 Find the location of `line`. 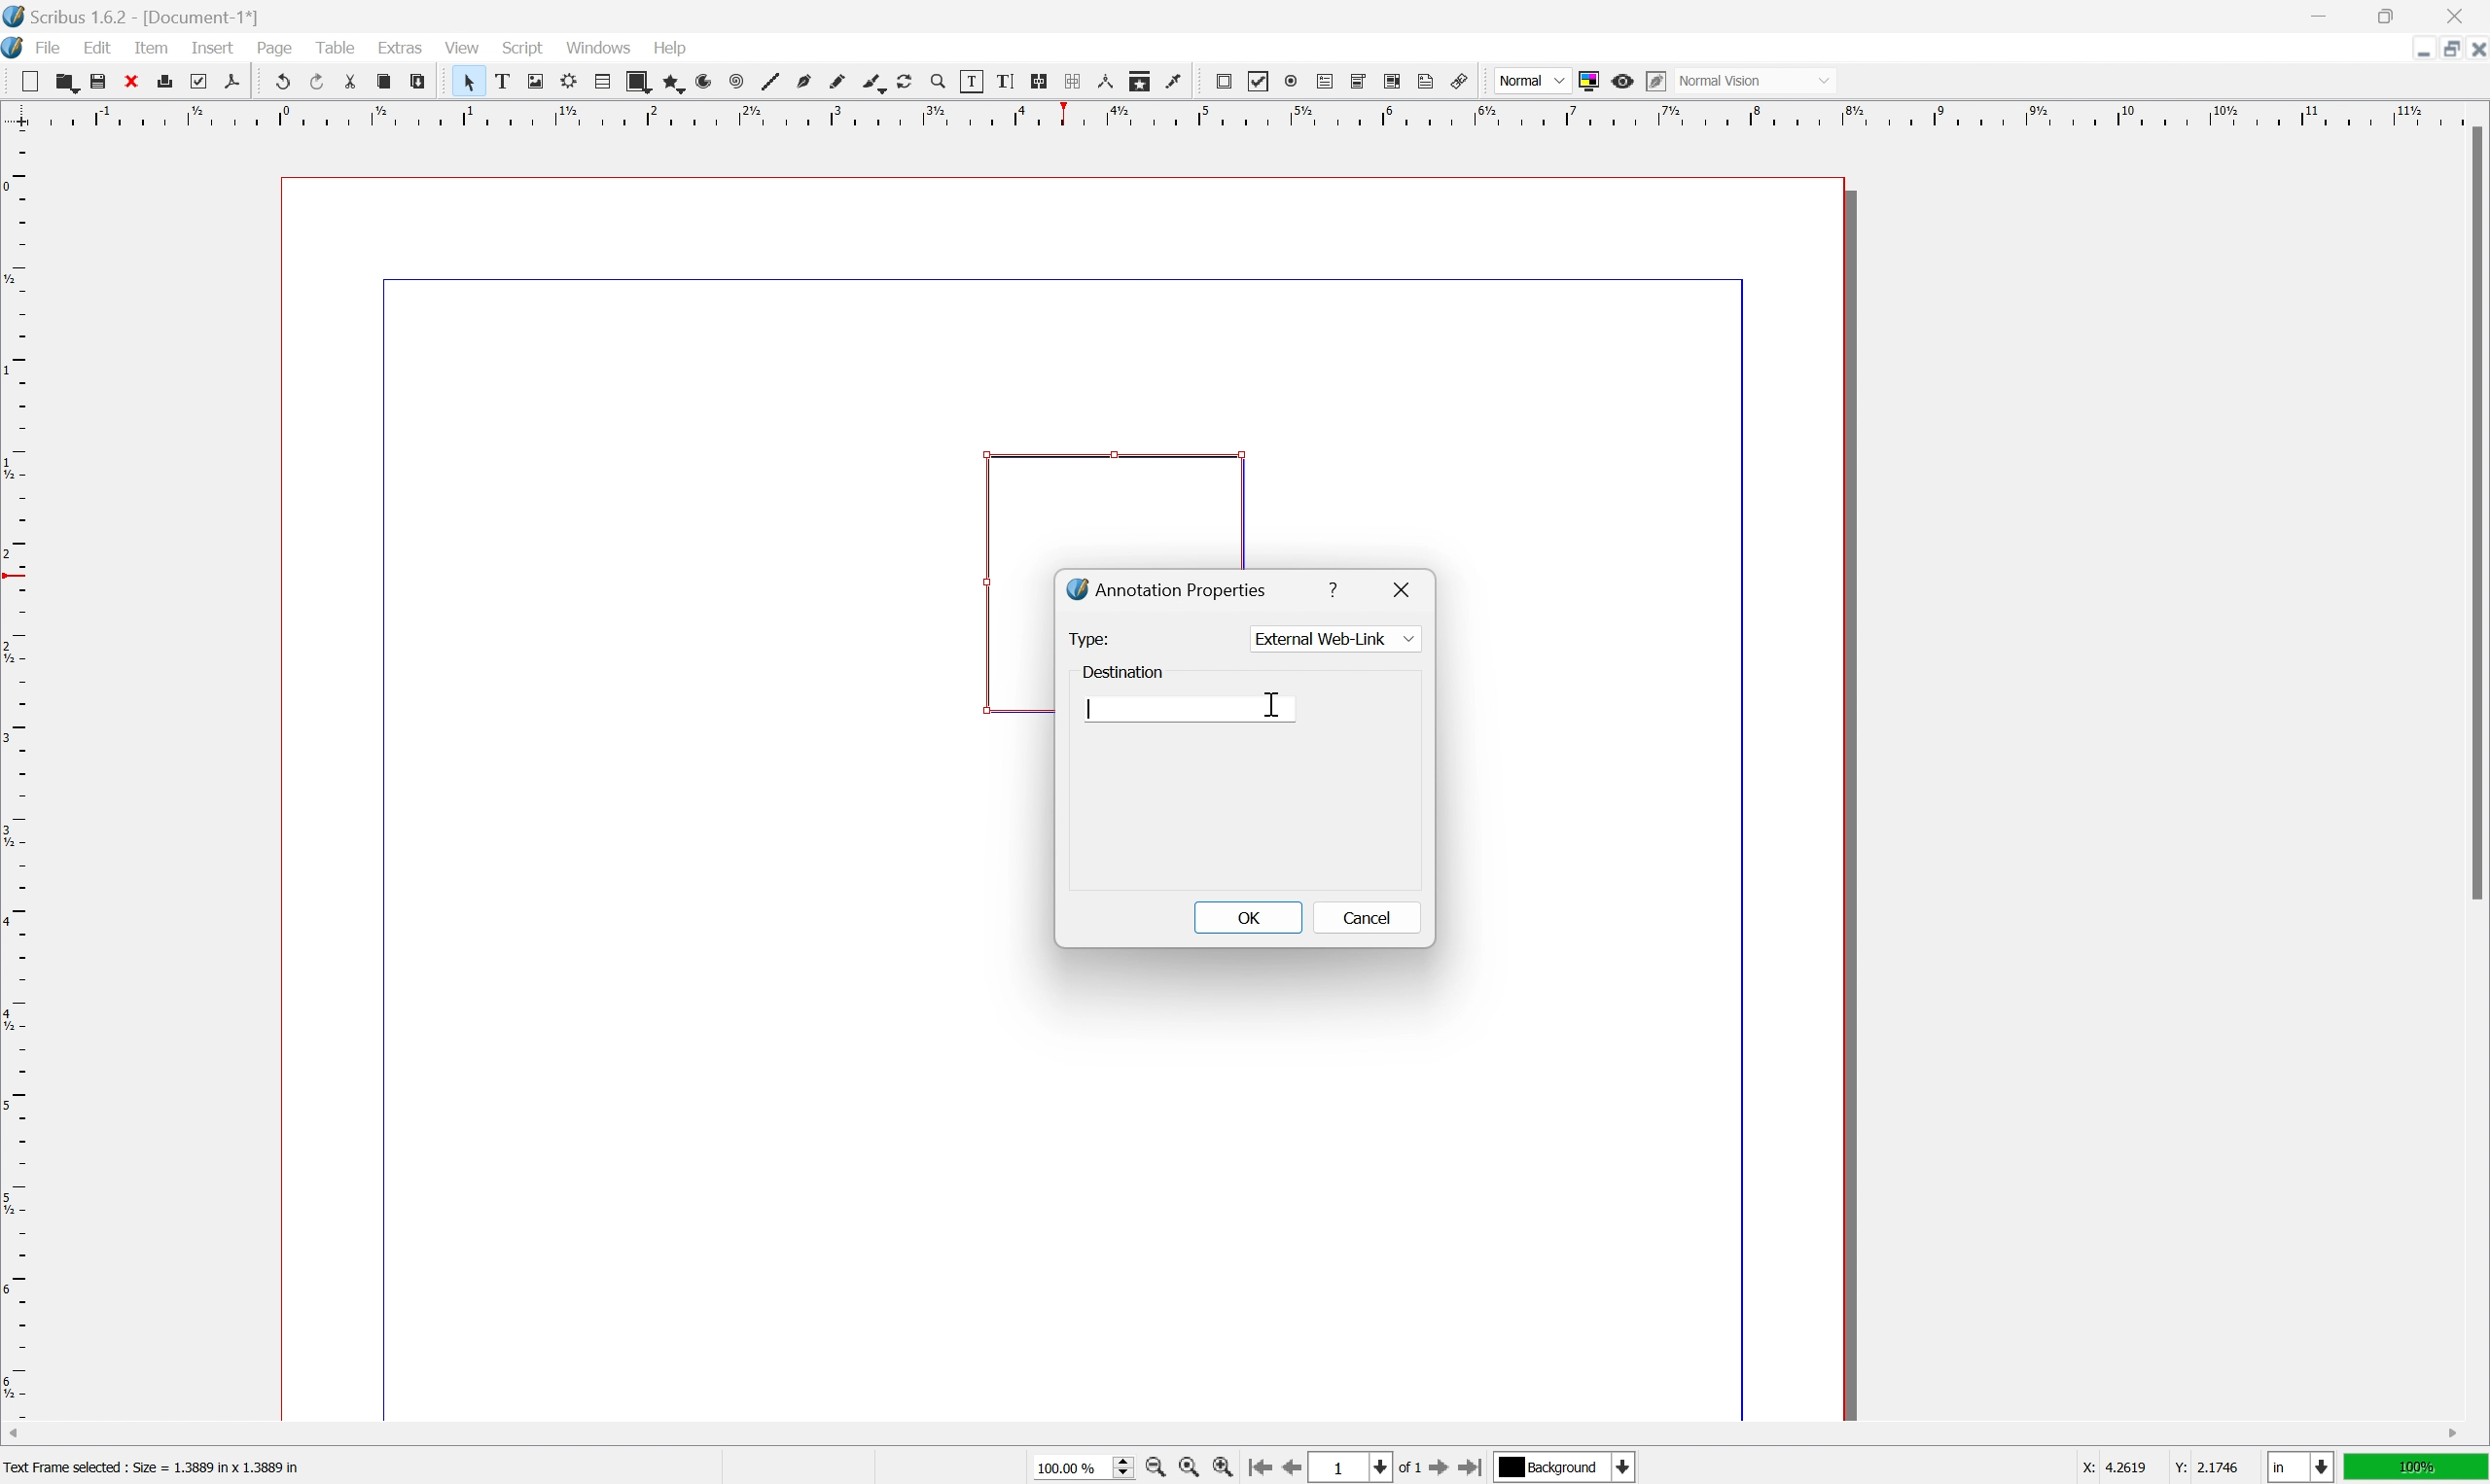

line is located at coordinates (771, 81).